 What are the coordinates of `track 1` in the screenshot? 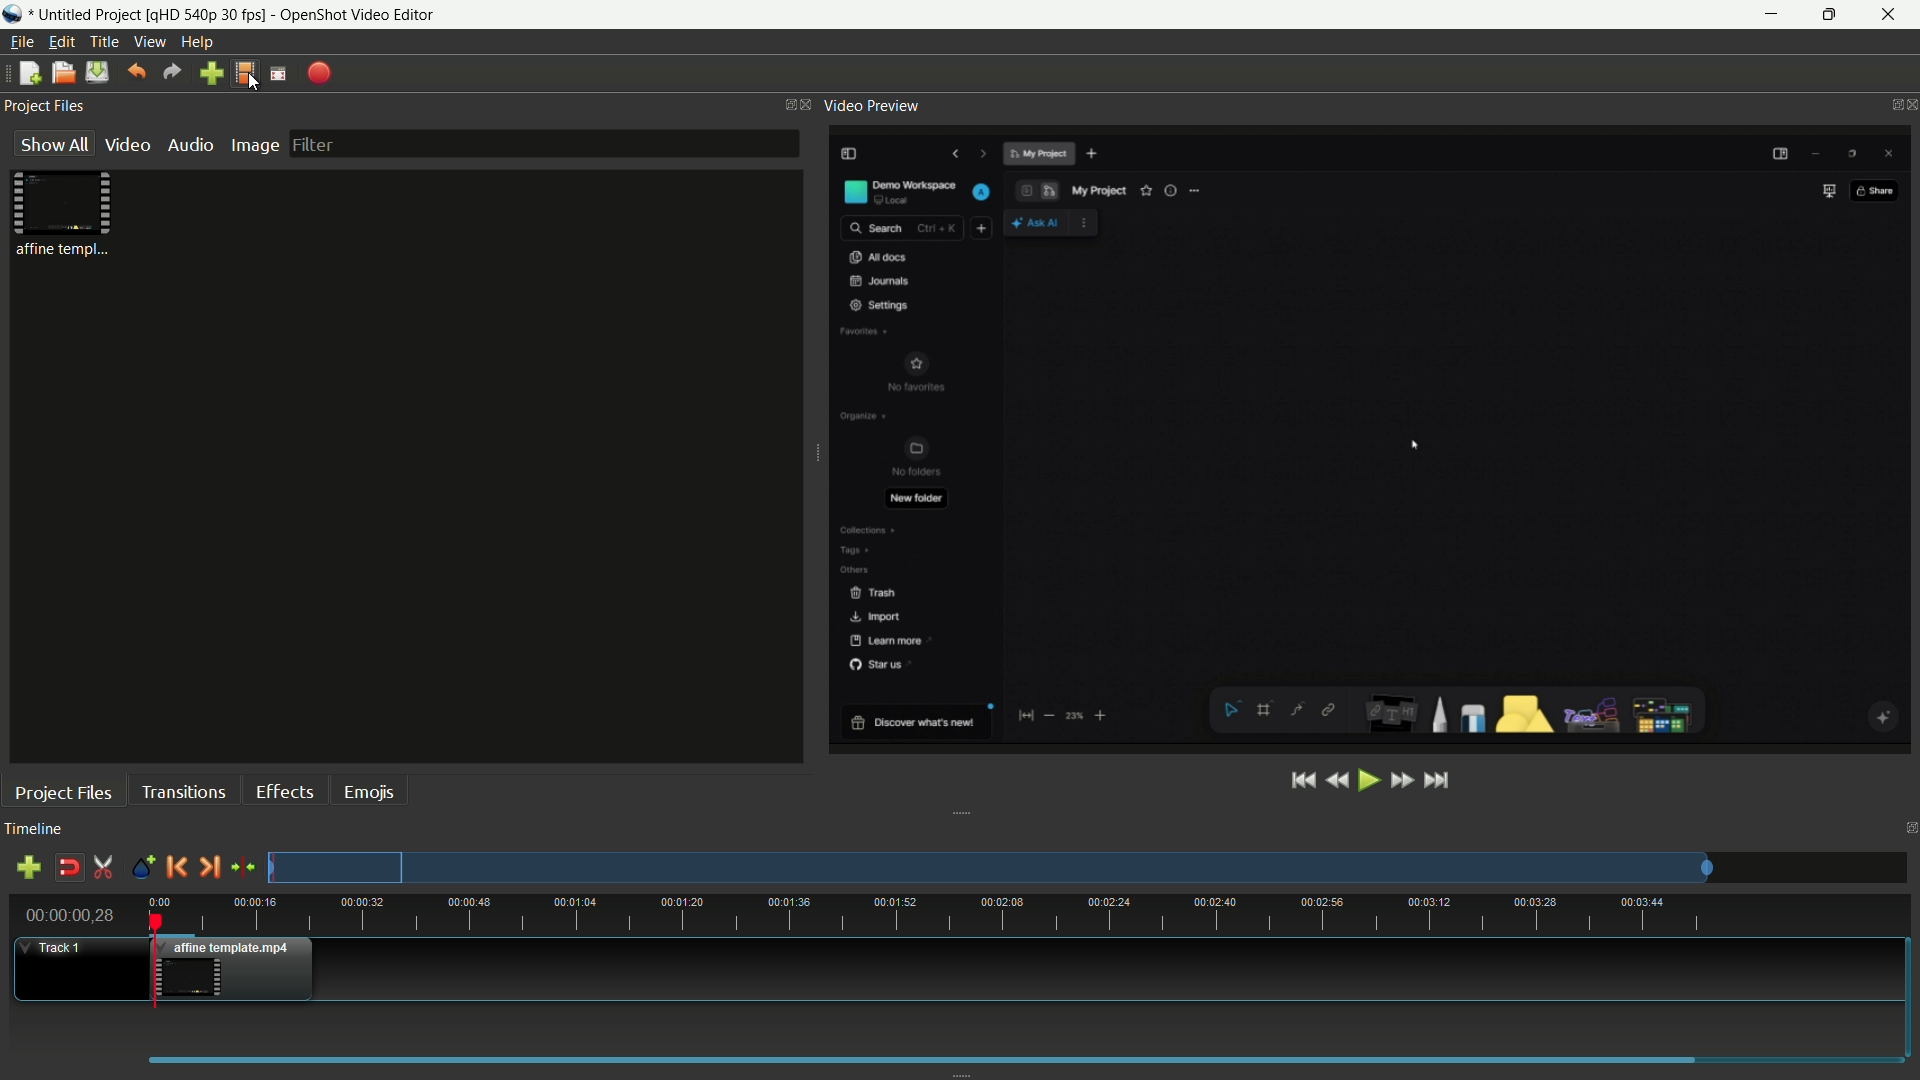 It's located at (55, 948).